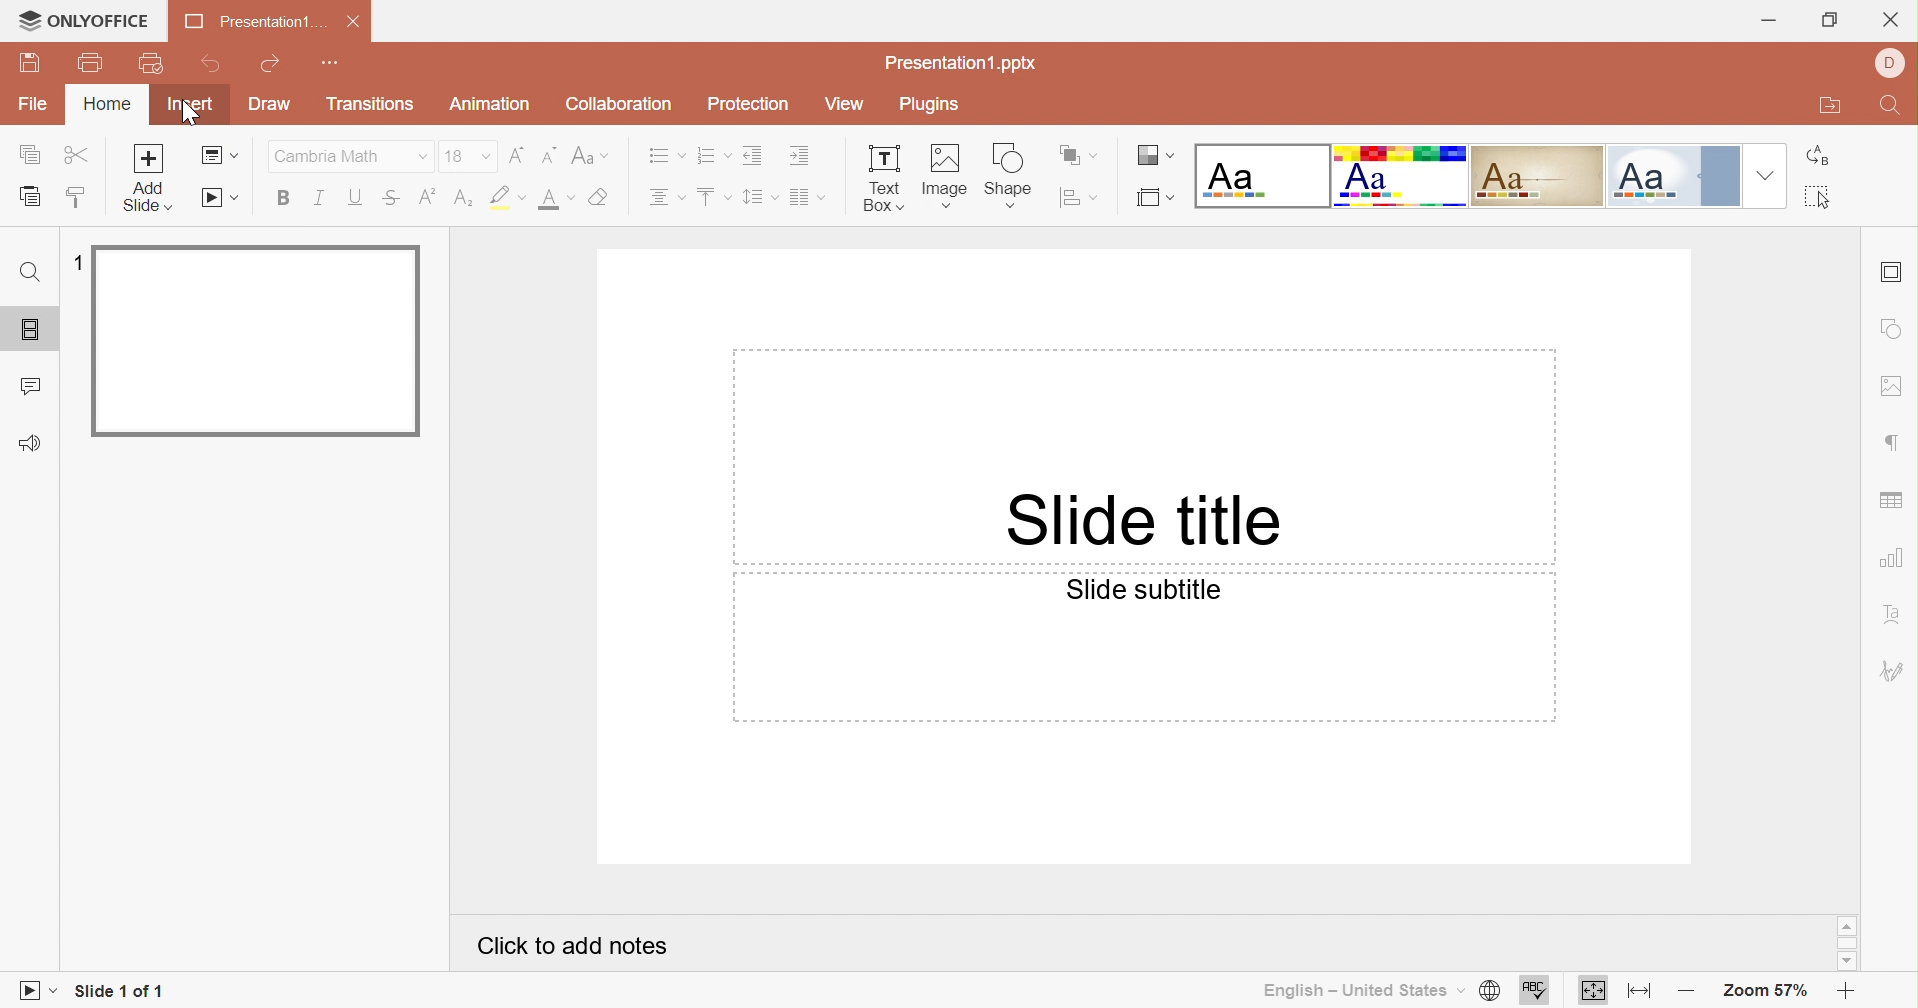 The width and height of the screenshot is (1918, 1008). Describe the element at coordinates (79, 261) in the screenshot. I see `1` at that location.